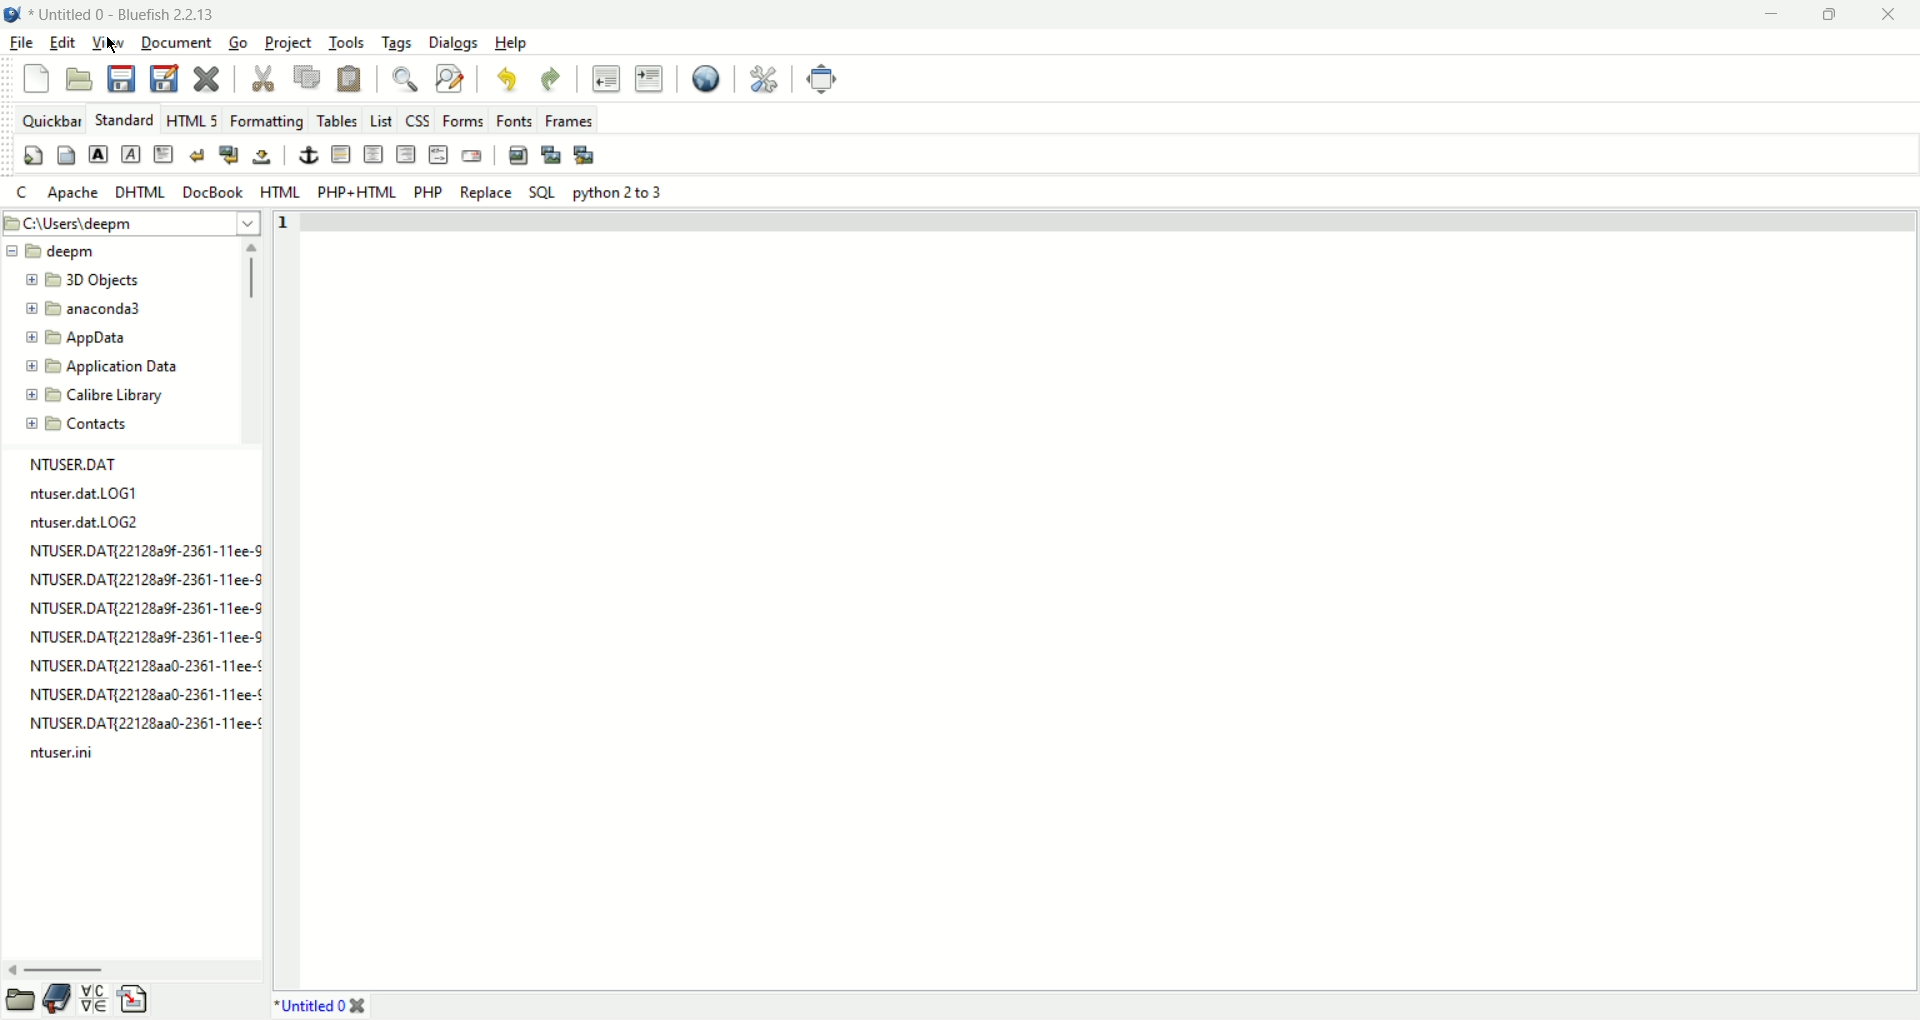 The image size is (1920, 1020). Describe the element at coordinates (92, 1000) in the screenshot. I see `char map` at that location.